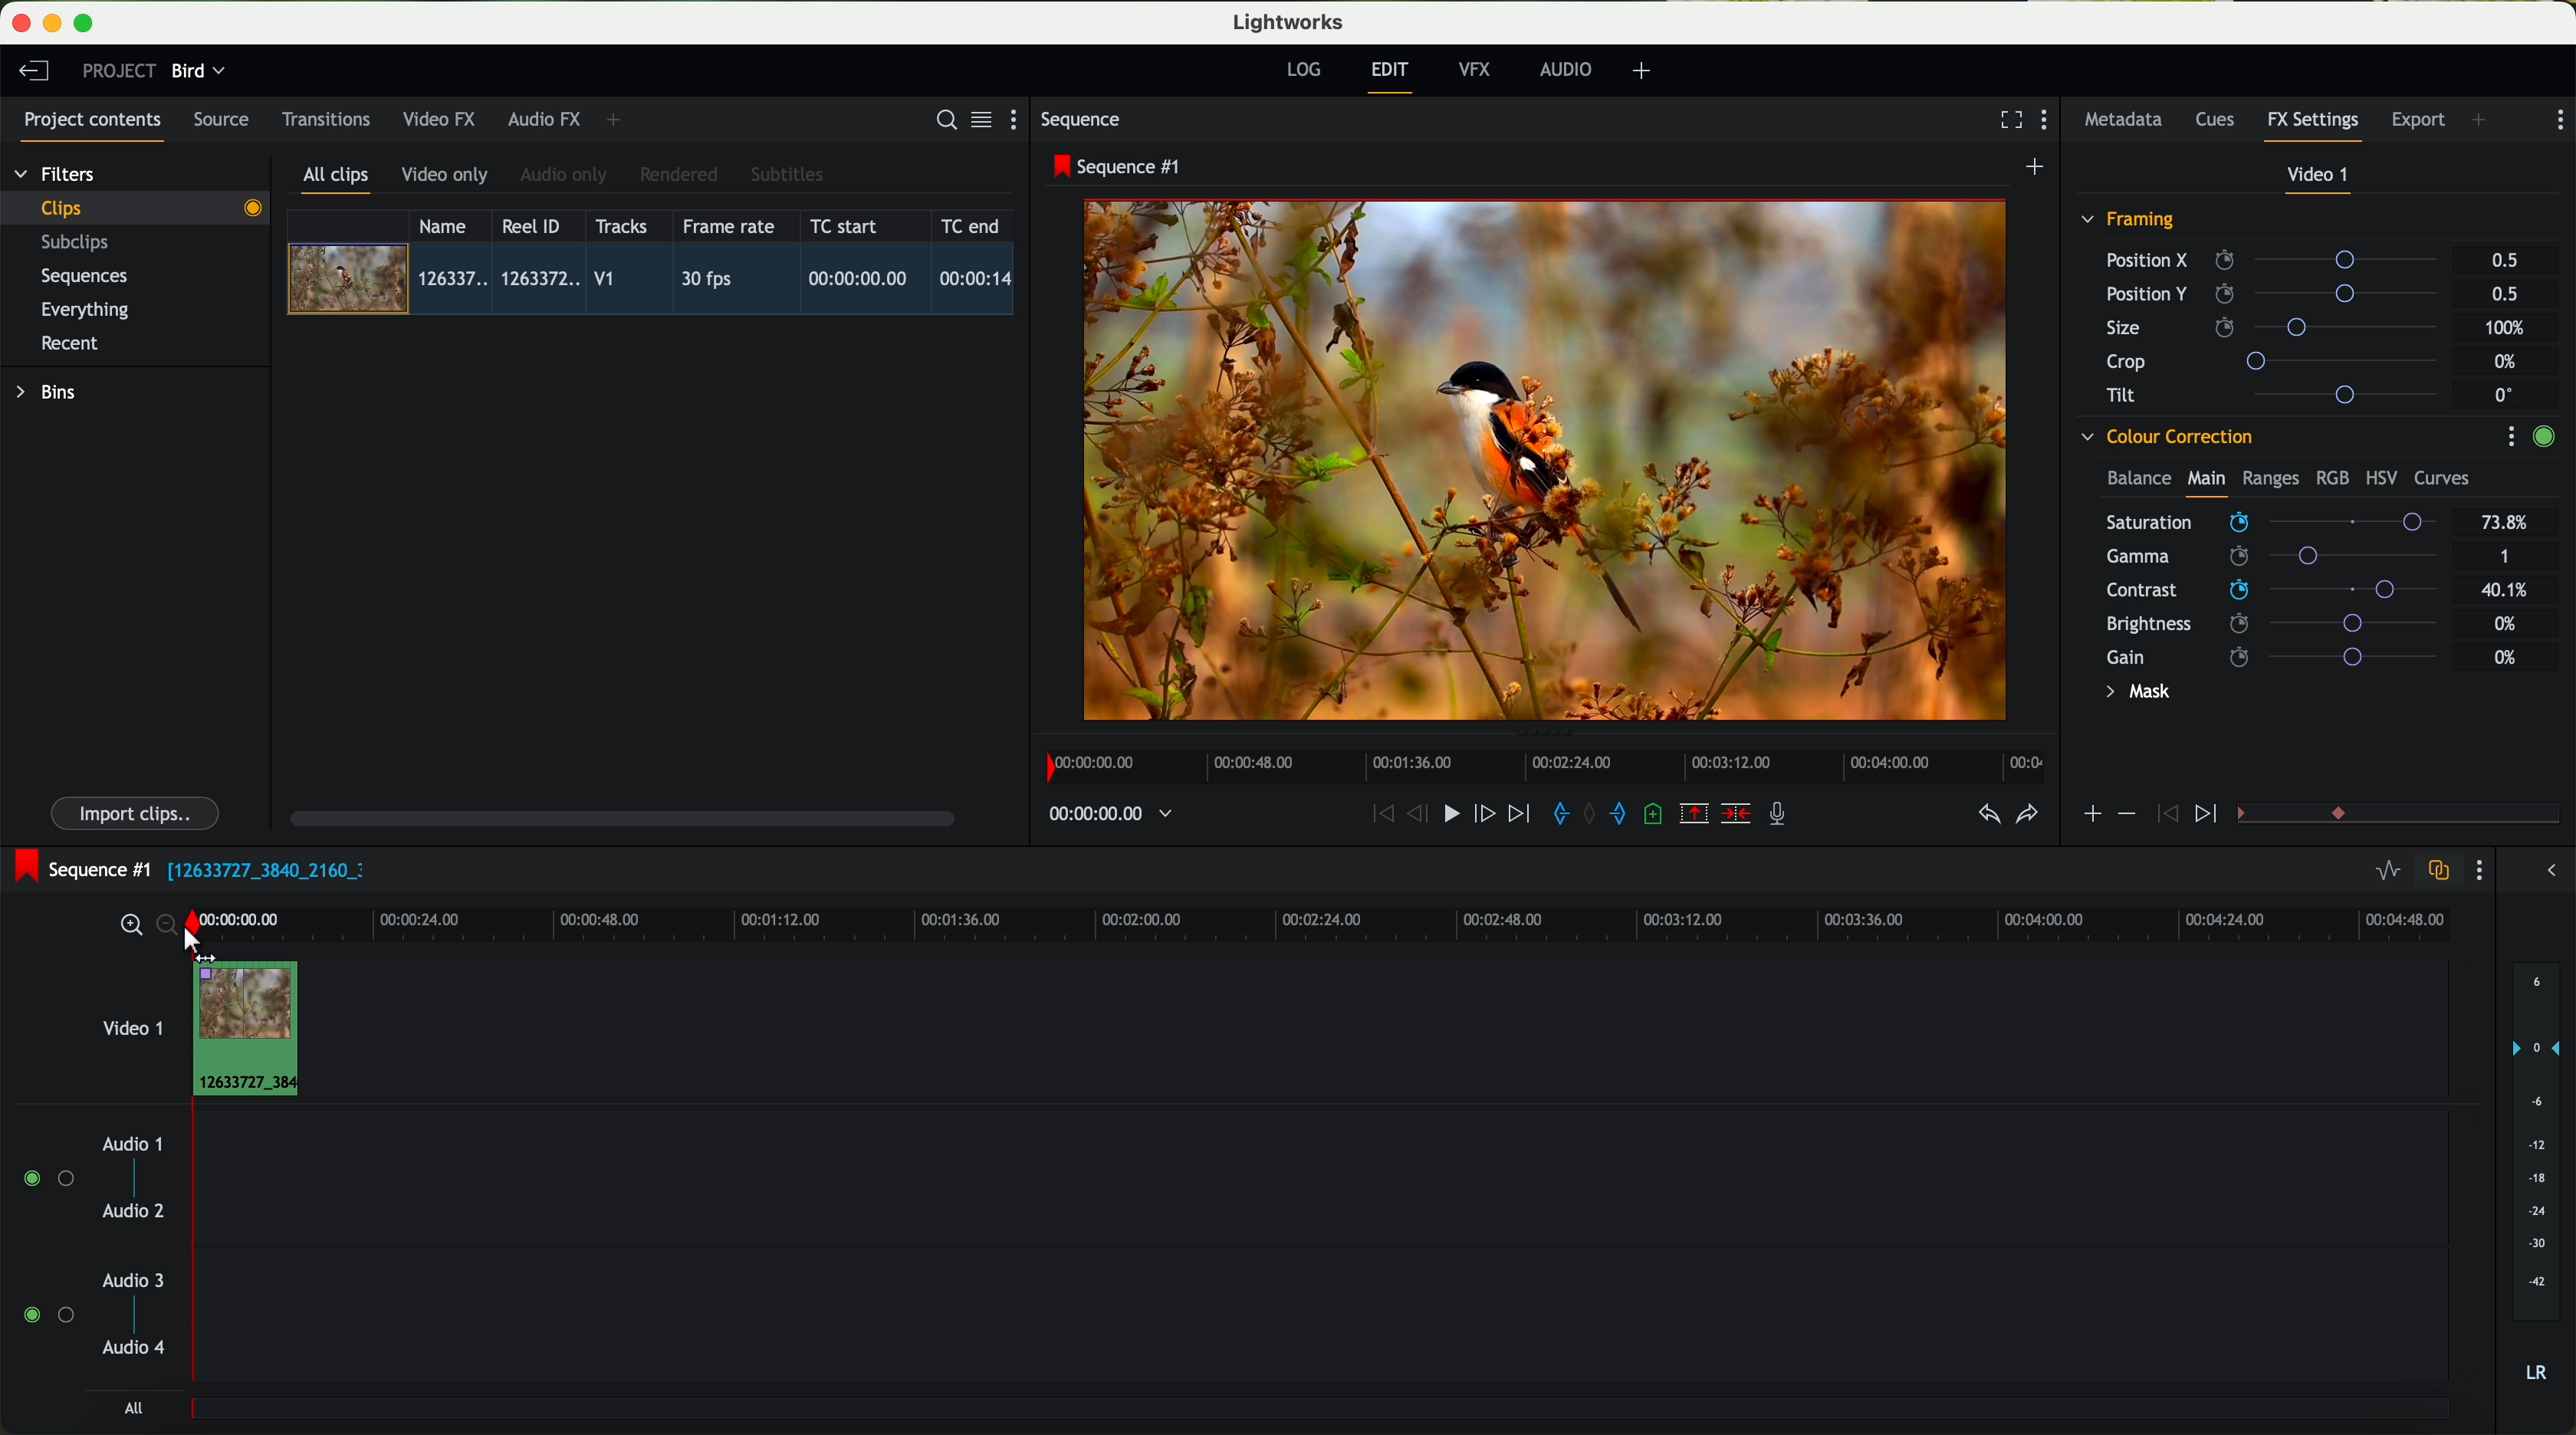 Image resolution: width=2576 pixels, height=1435 pixels. What do you see at coordinates (133, 1408) in the screenshot?
I see `all` at bounding box center [133, 1408].